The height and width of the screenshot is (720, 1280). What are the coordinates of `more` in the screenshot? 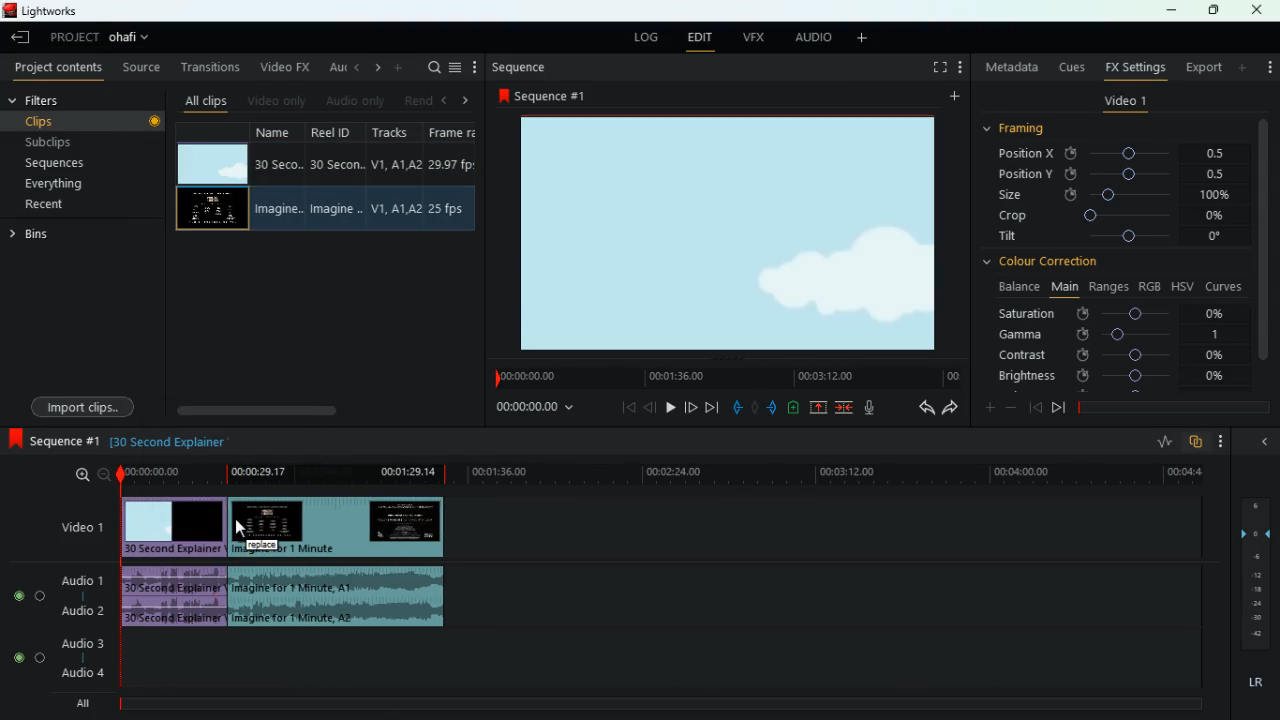 It's located at (1267, 62).